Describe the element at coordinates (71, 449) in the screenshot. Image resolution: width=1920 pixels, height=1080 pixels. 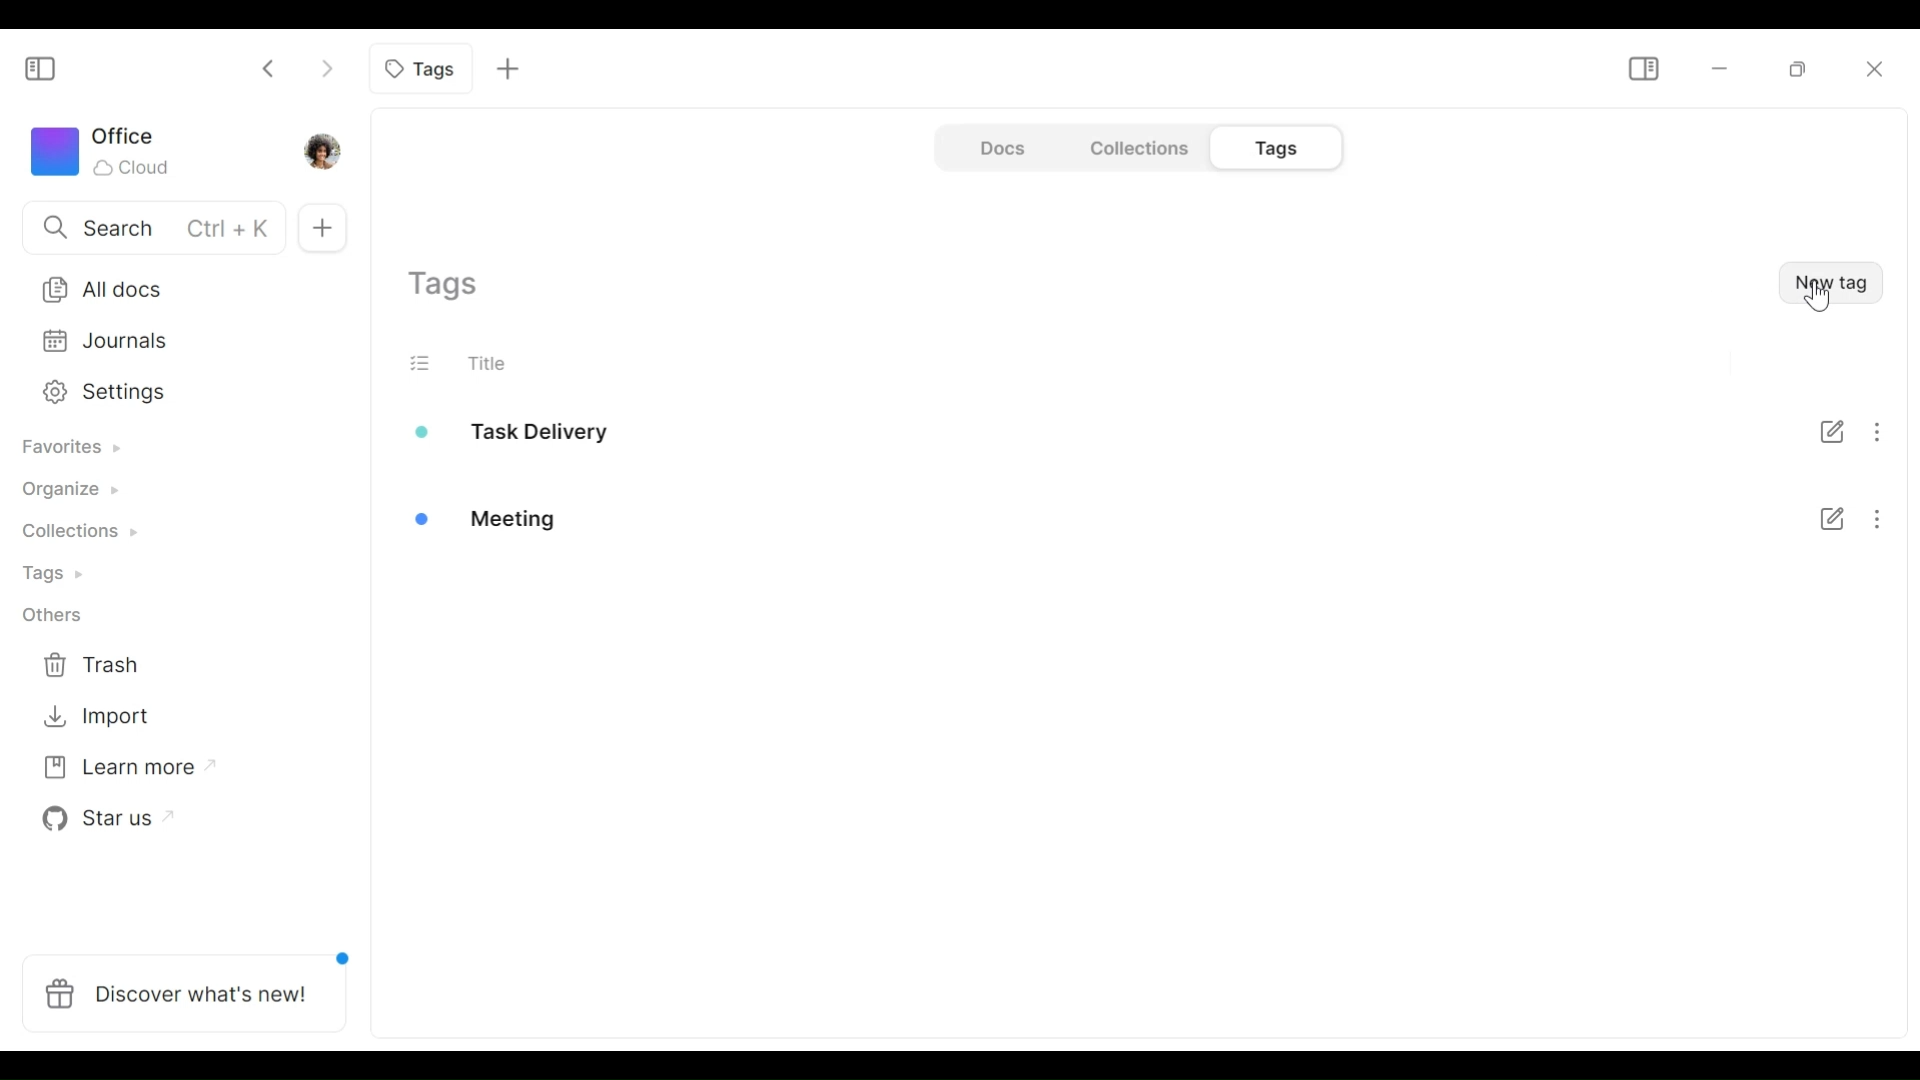
I see `Favorites` at that location.